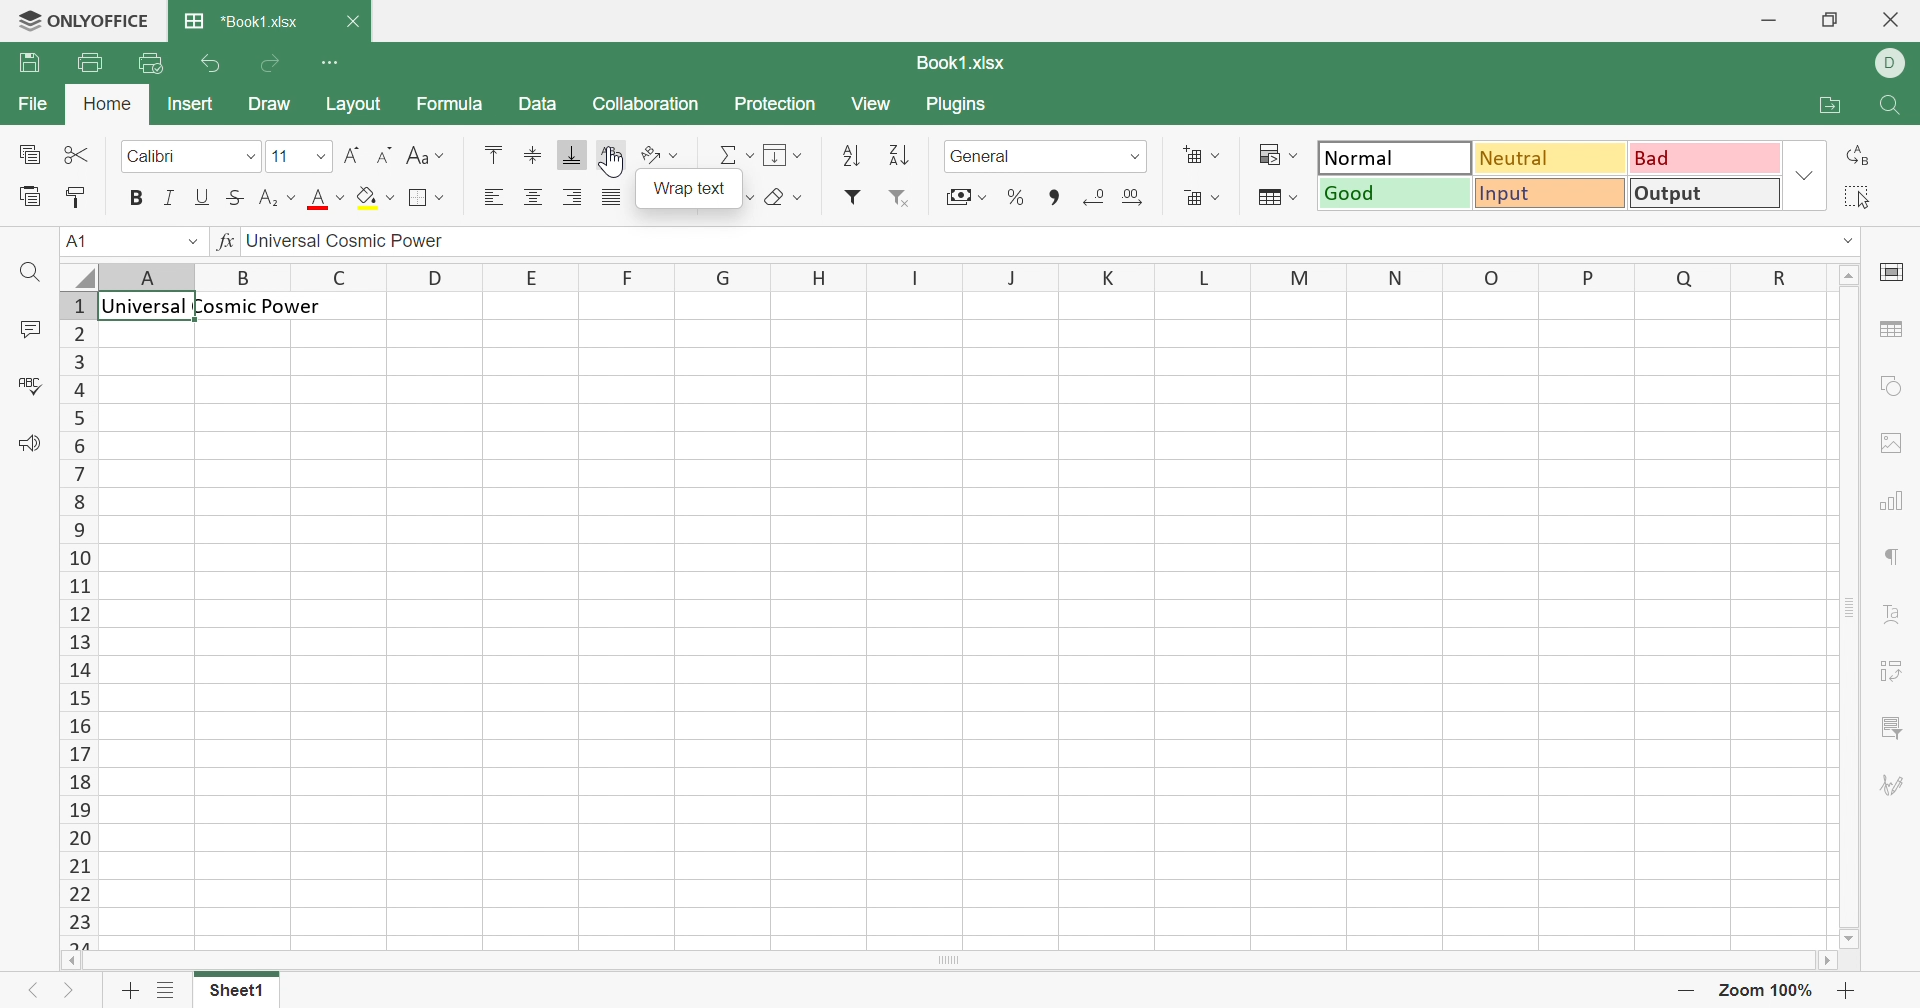  Describe the element at coordinates (575, 155) in the screenshot. I see `Align Bottom` at that location.